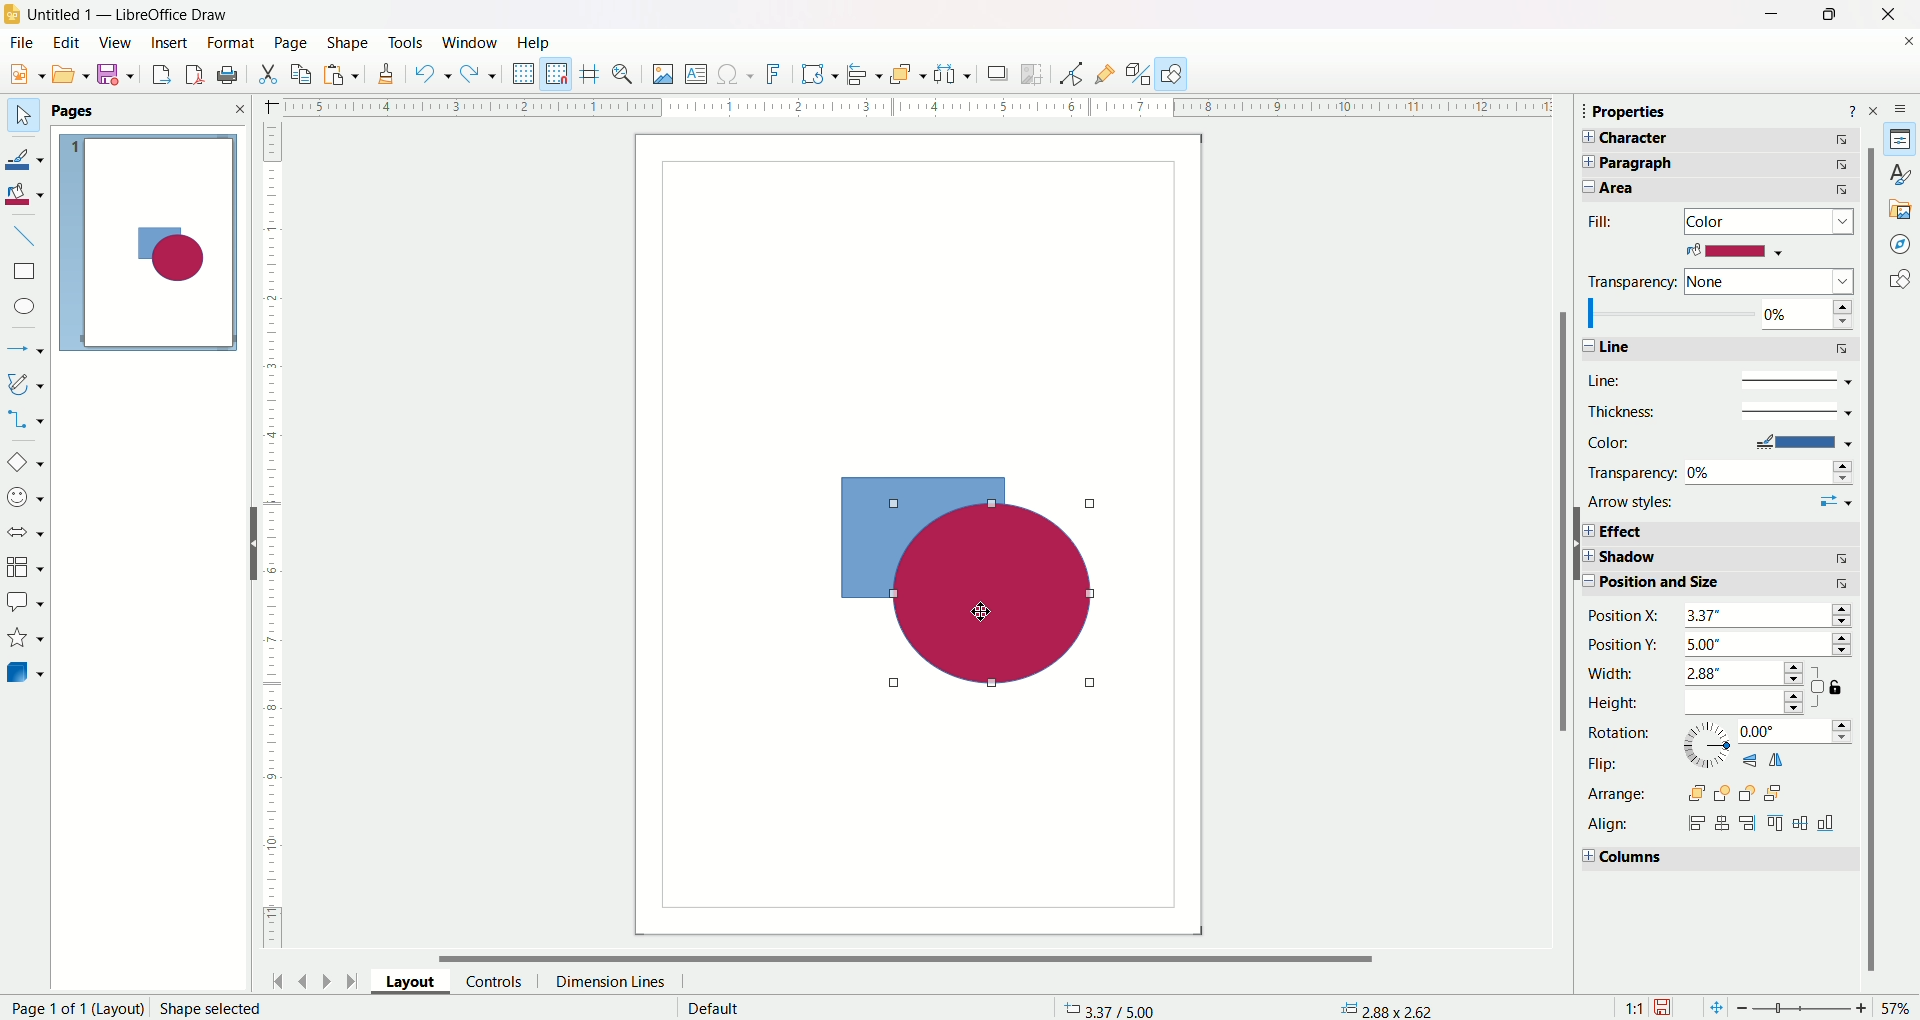  I want to click on window, so click(472, 41).